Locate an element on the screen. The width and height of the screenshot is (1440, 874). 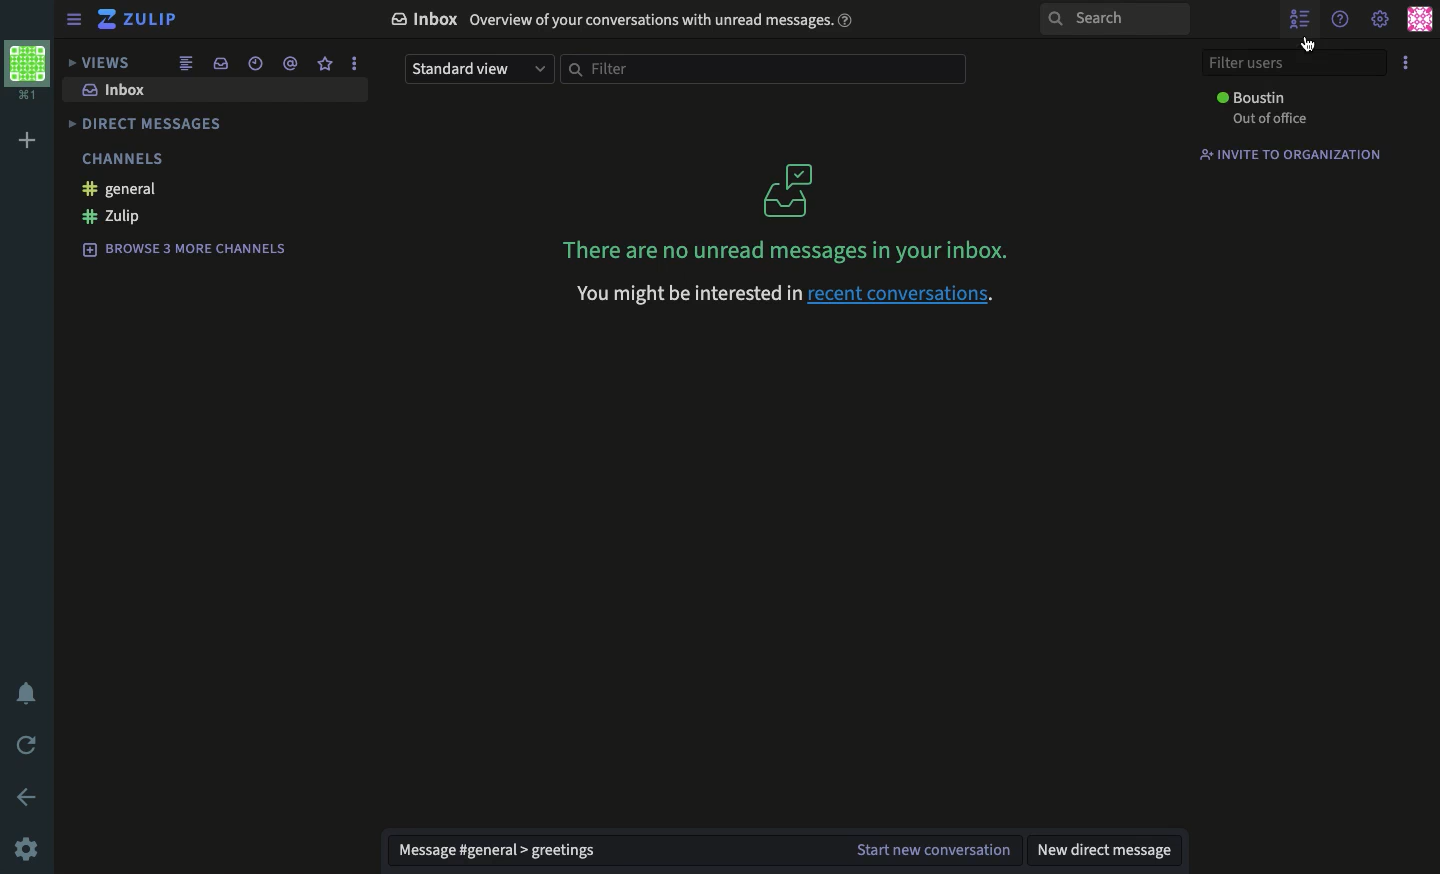
you might be interested in is located at coordinates (685, 295).